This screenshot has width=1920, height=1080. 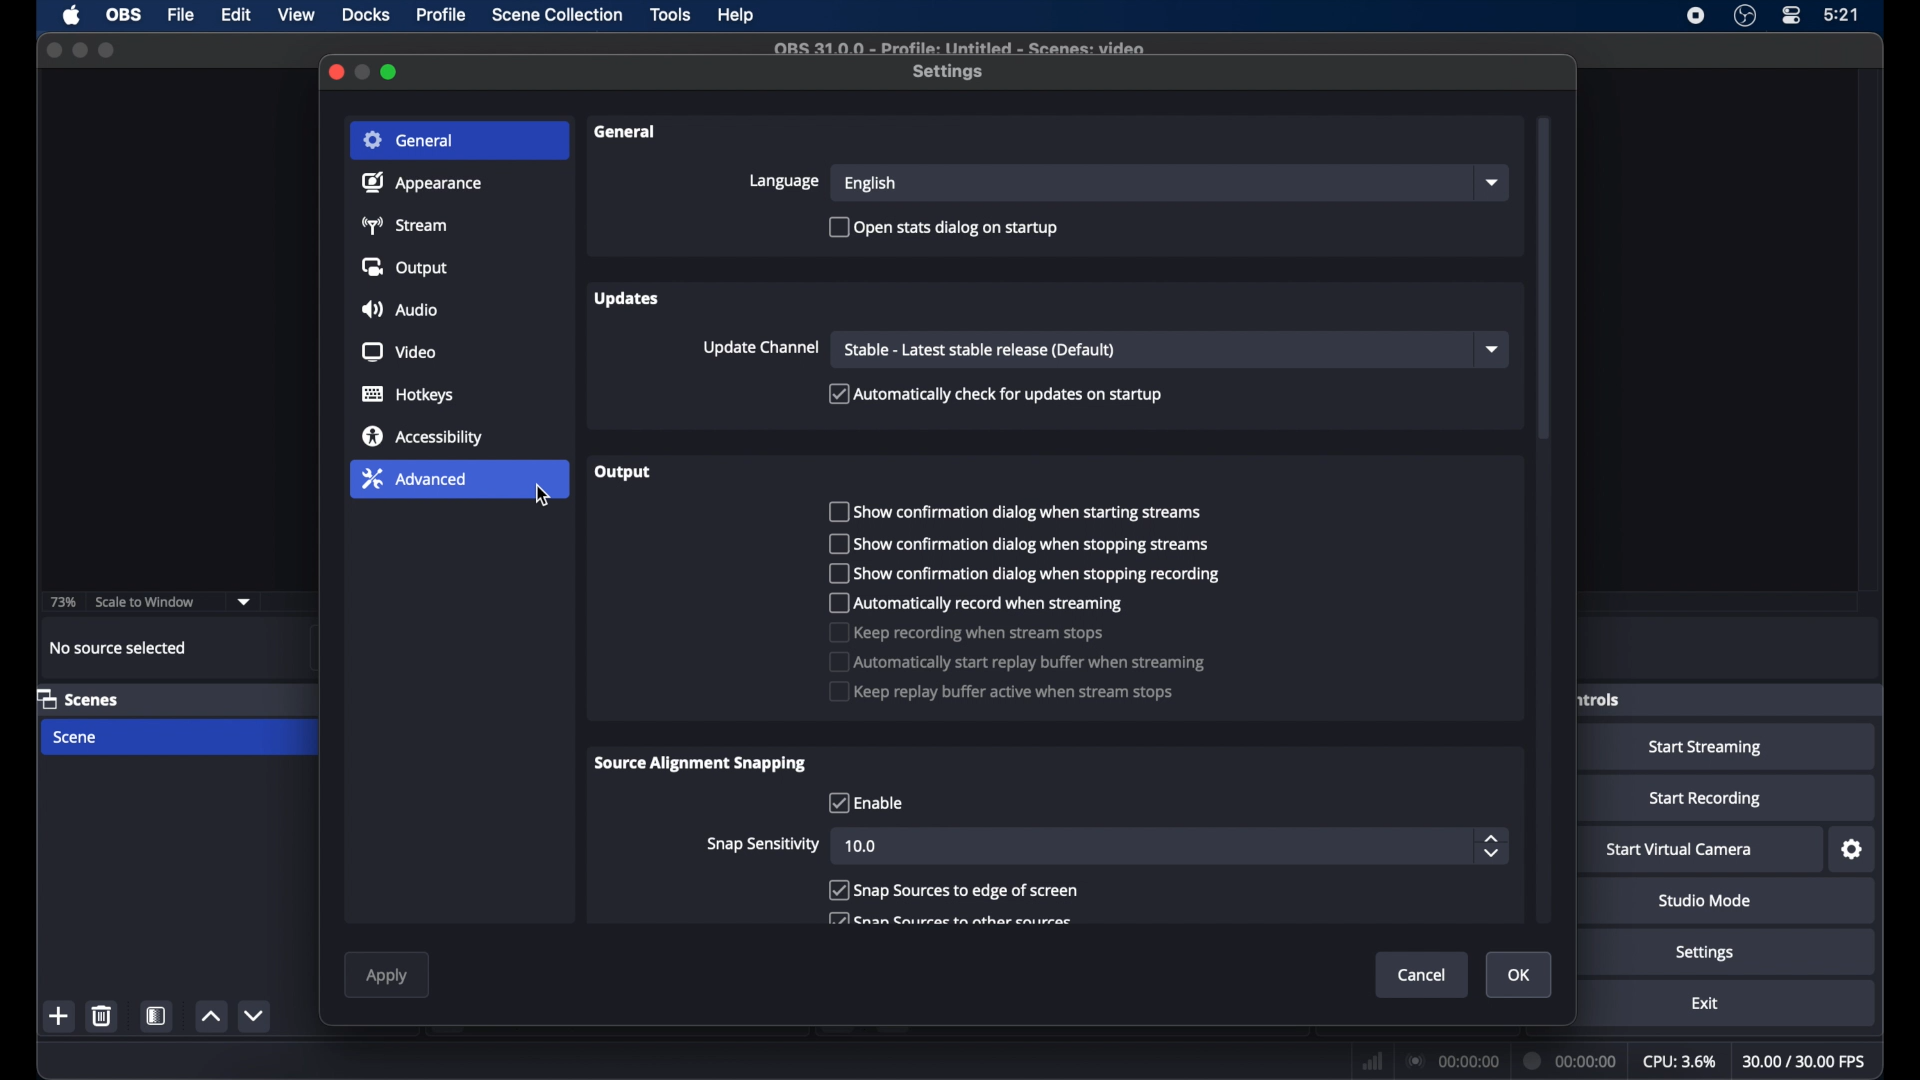 What do you see at coordinates (959, 49) in the screenshot?
I see `OBS 31.0.0 - Profile: Untitled - Scenes: video` at bounding box center [959, 49].